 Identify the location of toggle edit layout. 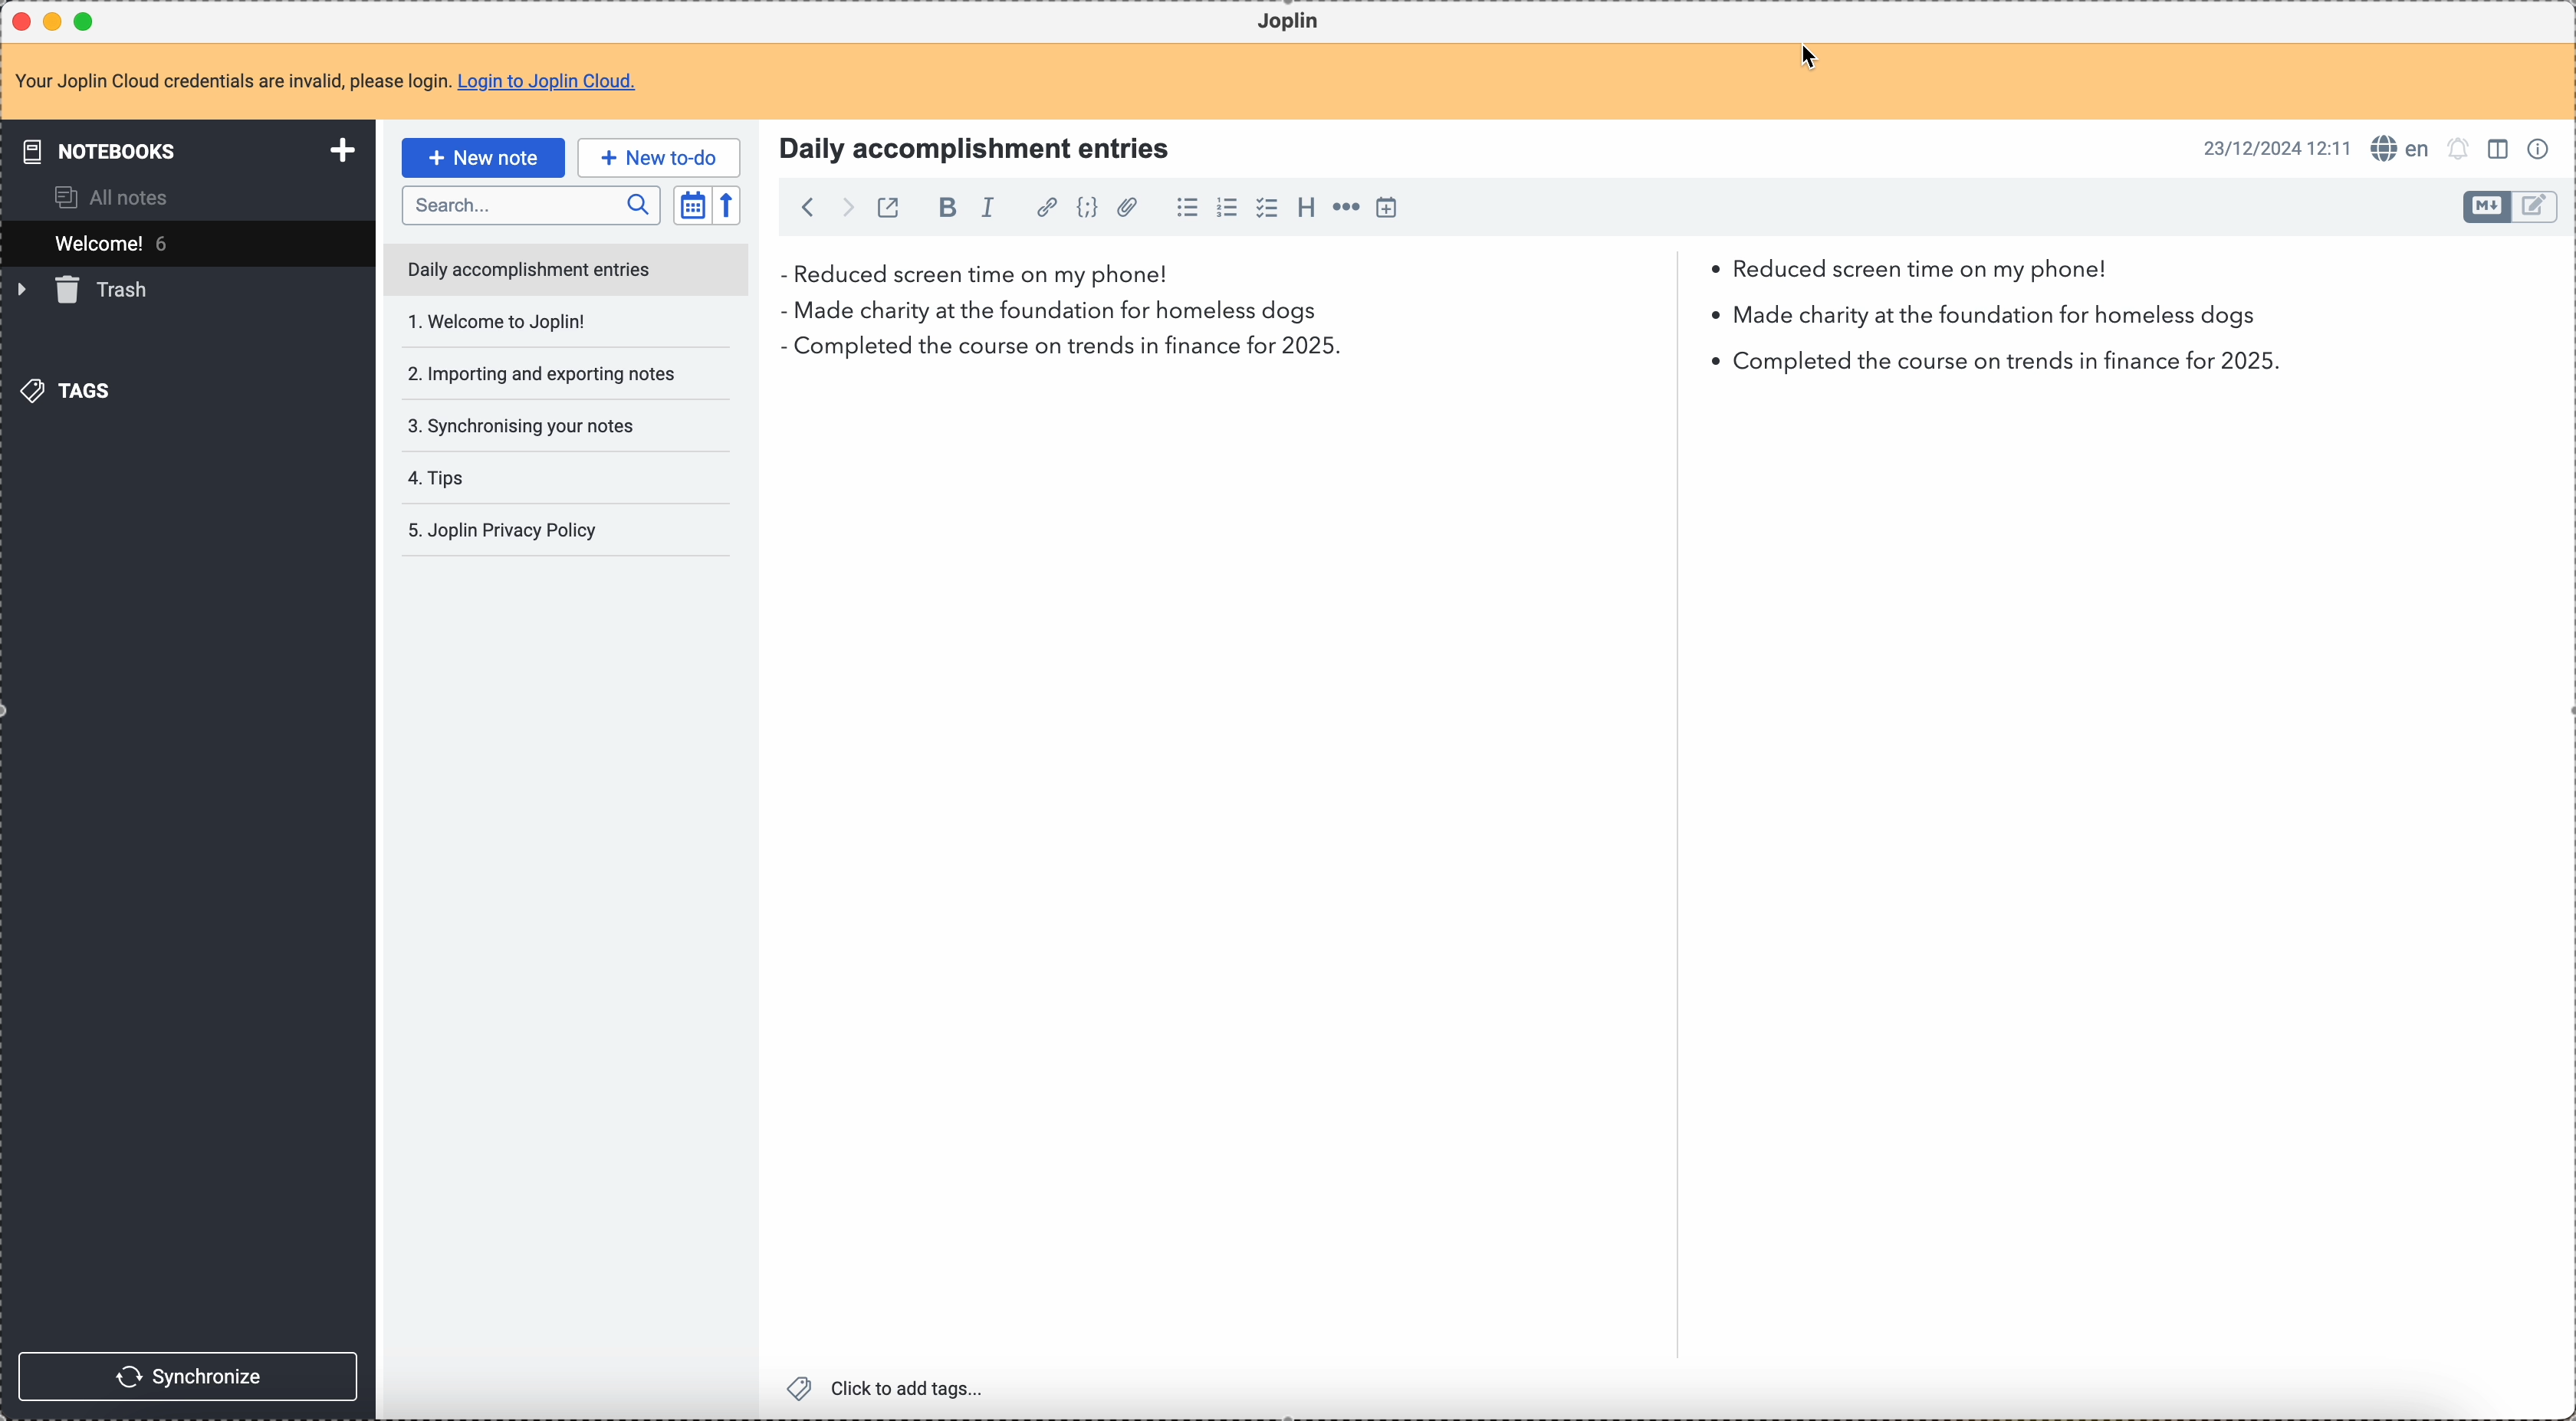
(2499, 147).